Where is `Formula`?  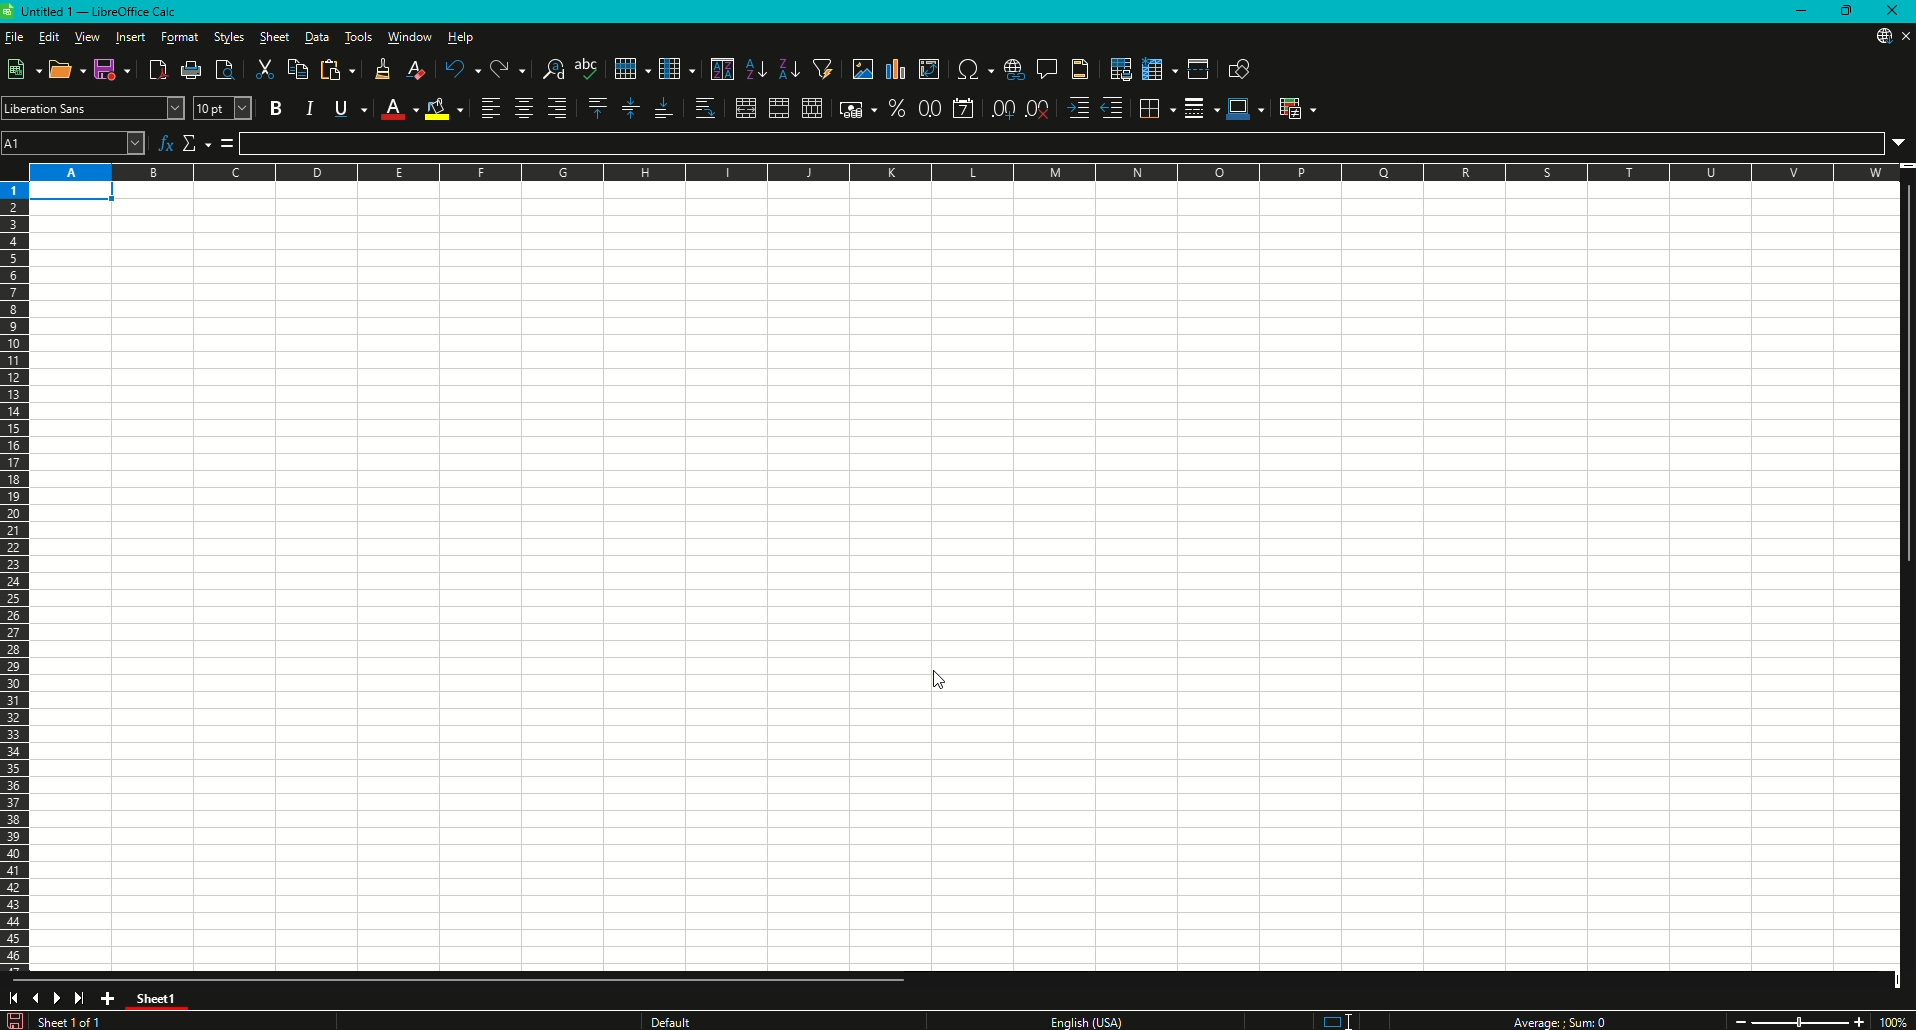
Formula is located at coordinates (228, 143).